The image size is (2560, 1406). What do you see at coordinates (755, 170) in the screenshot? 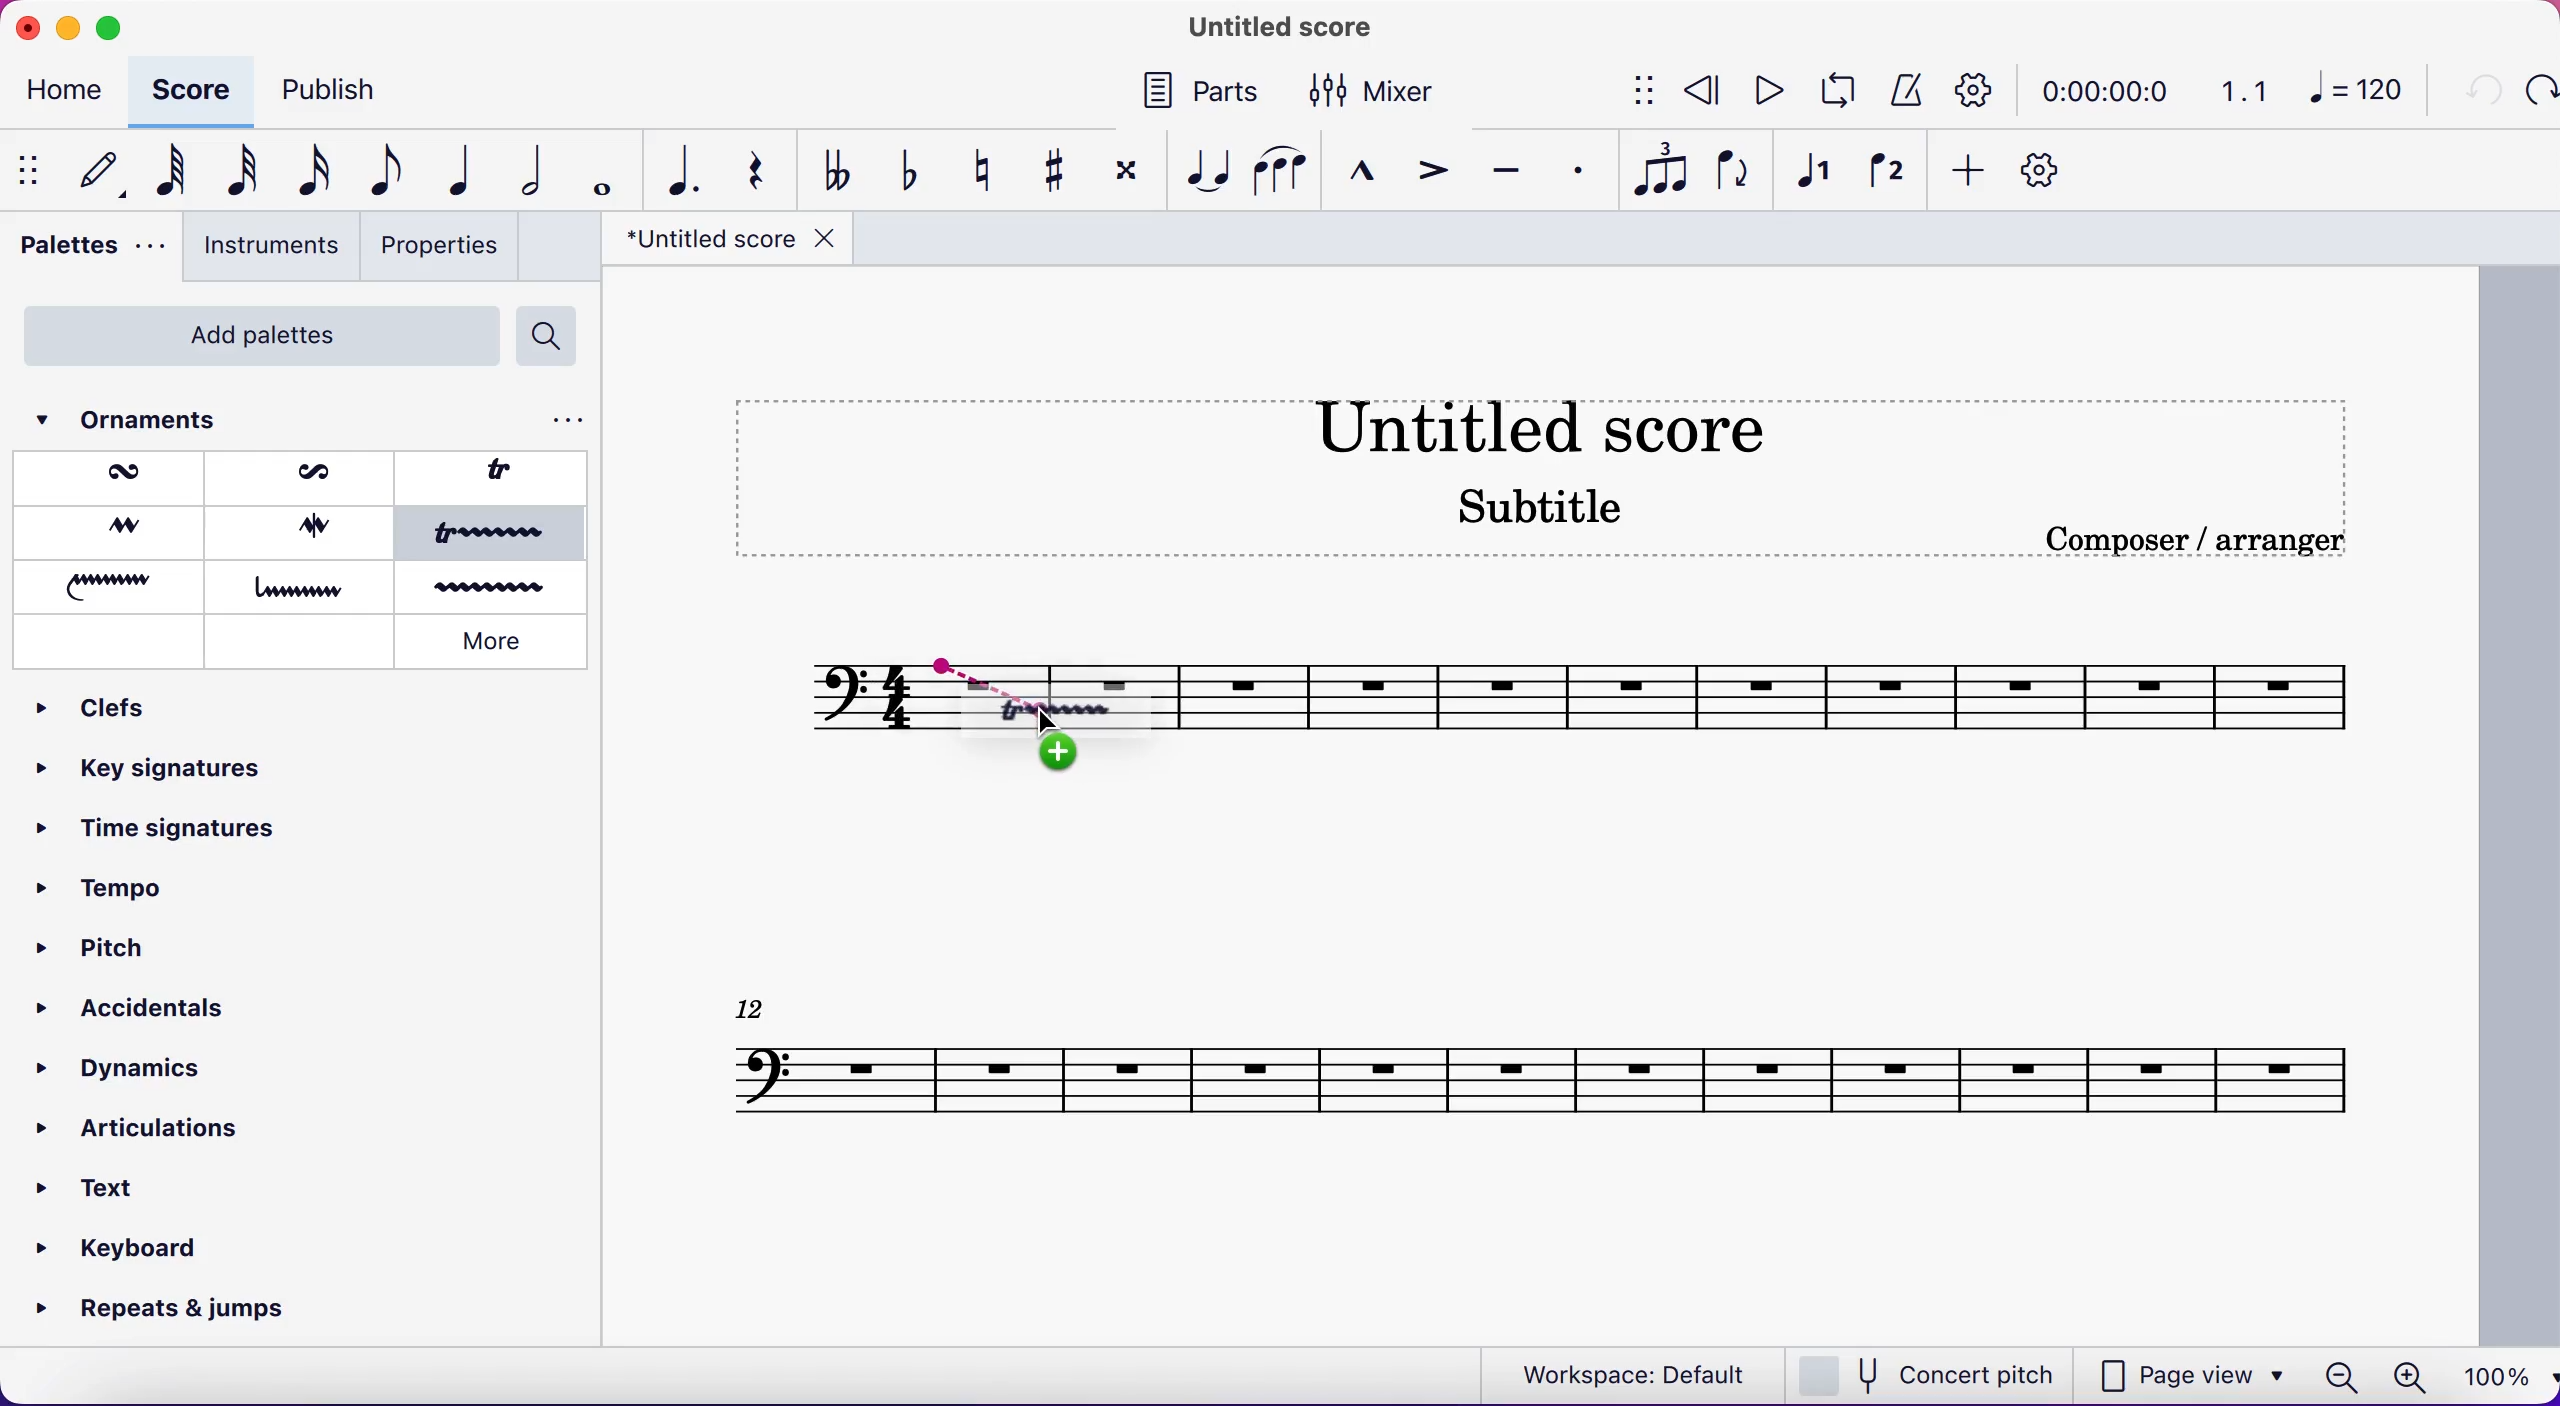
I see `rest` at bounding box center [755, 170].